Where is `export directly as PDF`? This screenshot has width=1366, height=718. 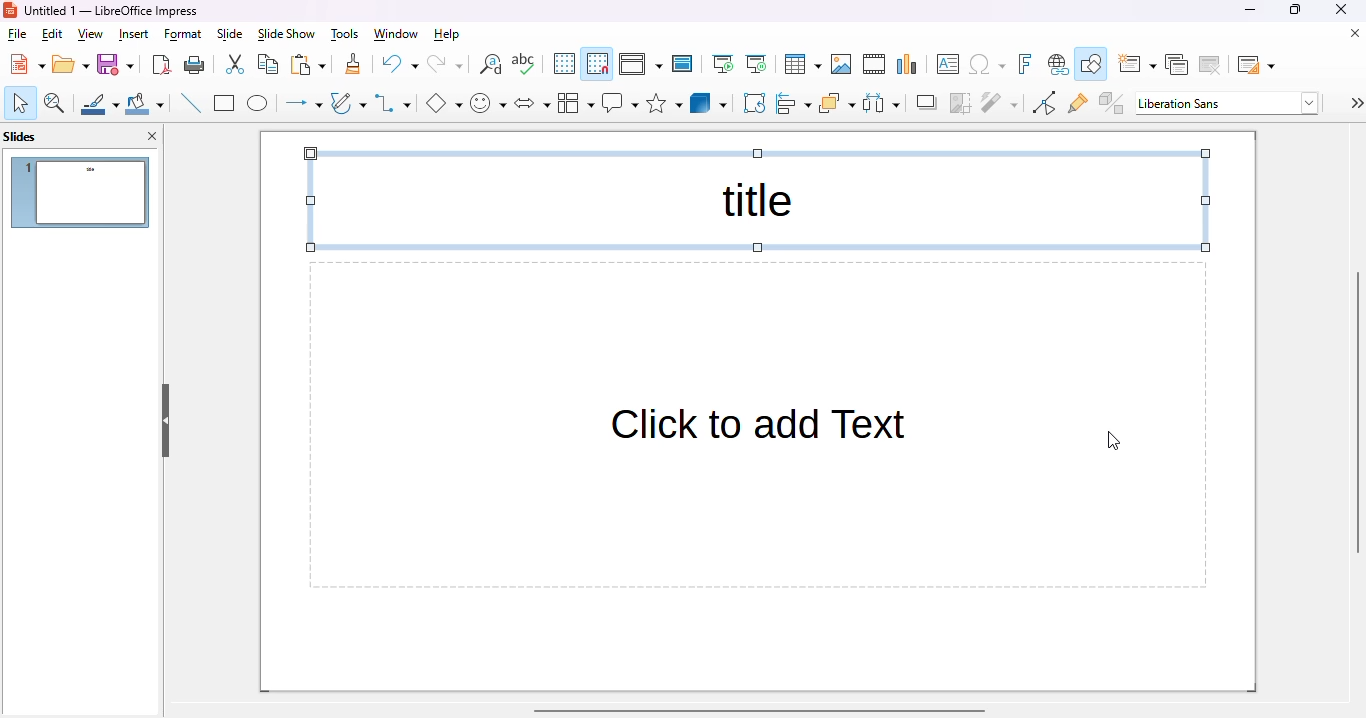
export directly as PDF is located at coordinates (163, 65).